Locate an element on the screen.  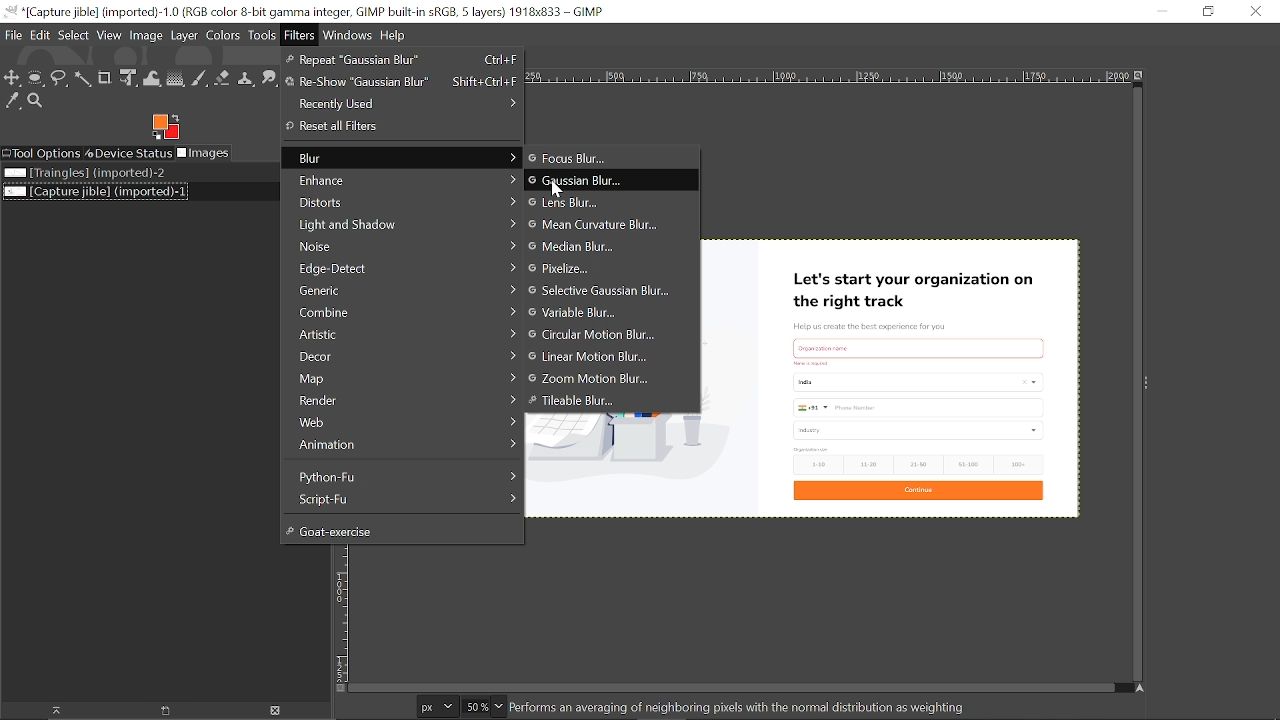
Color picker tool is located at coordinates (13, 102).